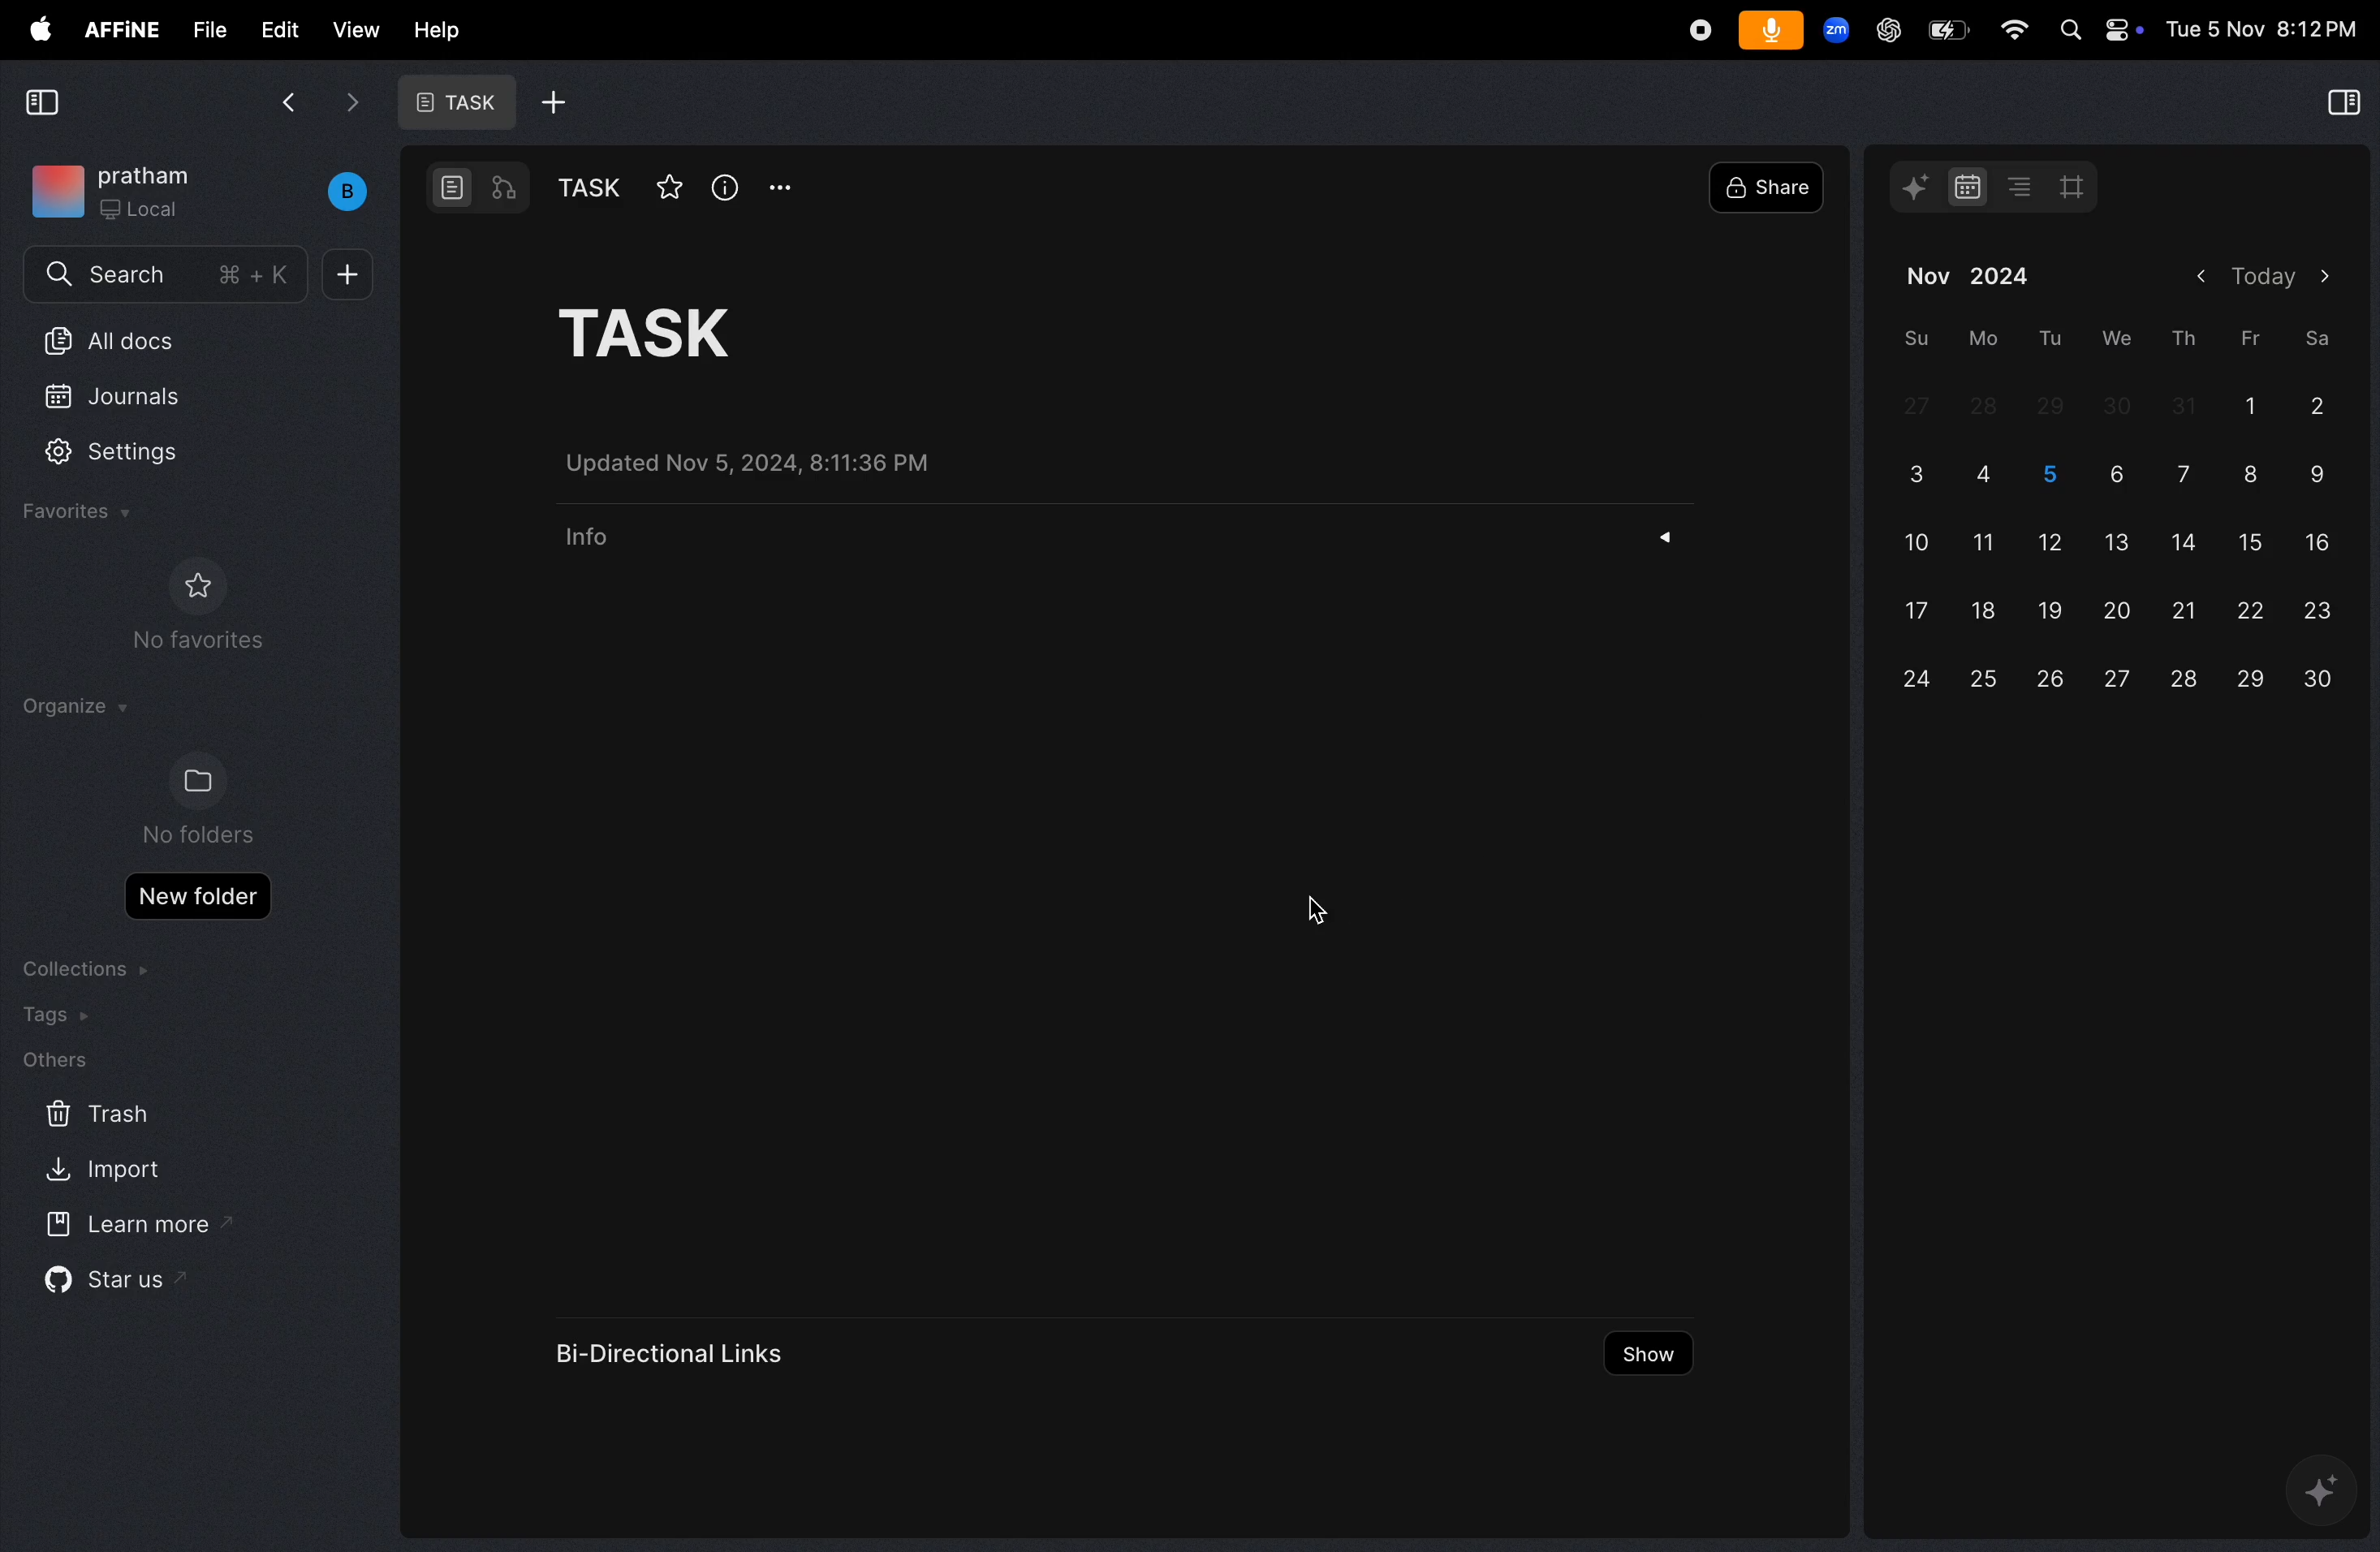 This screenshot has width=2380, height=1552. What do you see at coordinates (1315, 906) in the screenshot?
I see `cursor` at bounding box center [1315, 906].